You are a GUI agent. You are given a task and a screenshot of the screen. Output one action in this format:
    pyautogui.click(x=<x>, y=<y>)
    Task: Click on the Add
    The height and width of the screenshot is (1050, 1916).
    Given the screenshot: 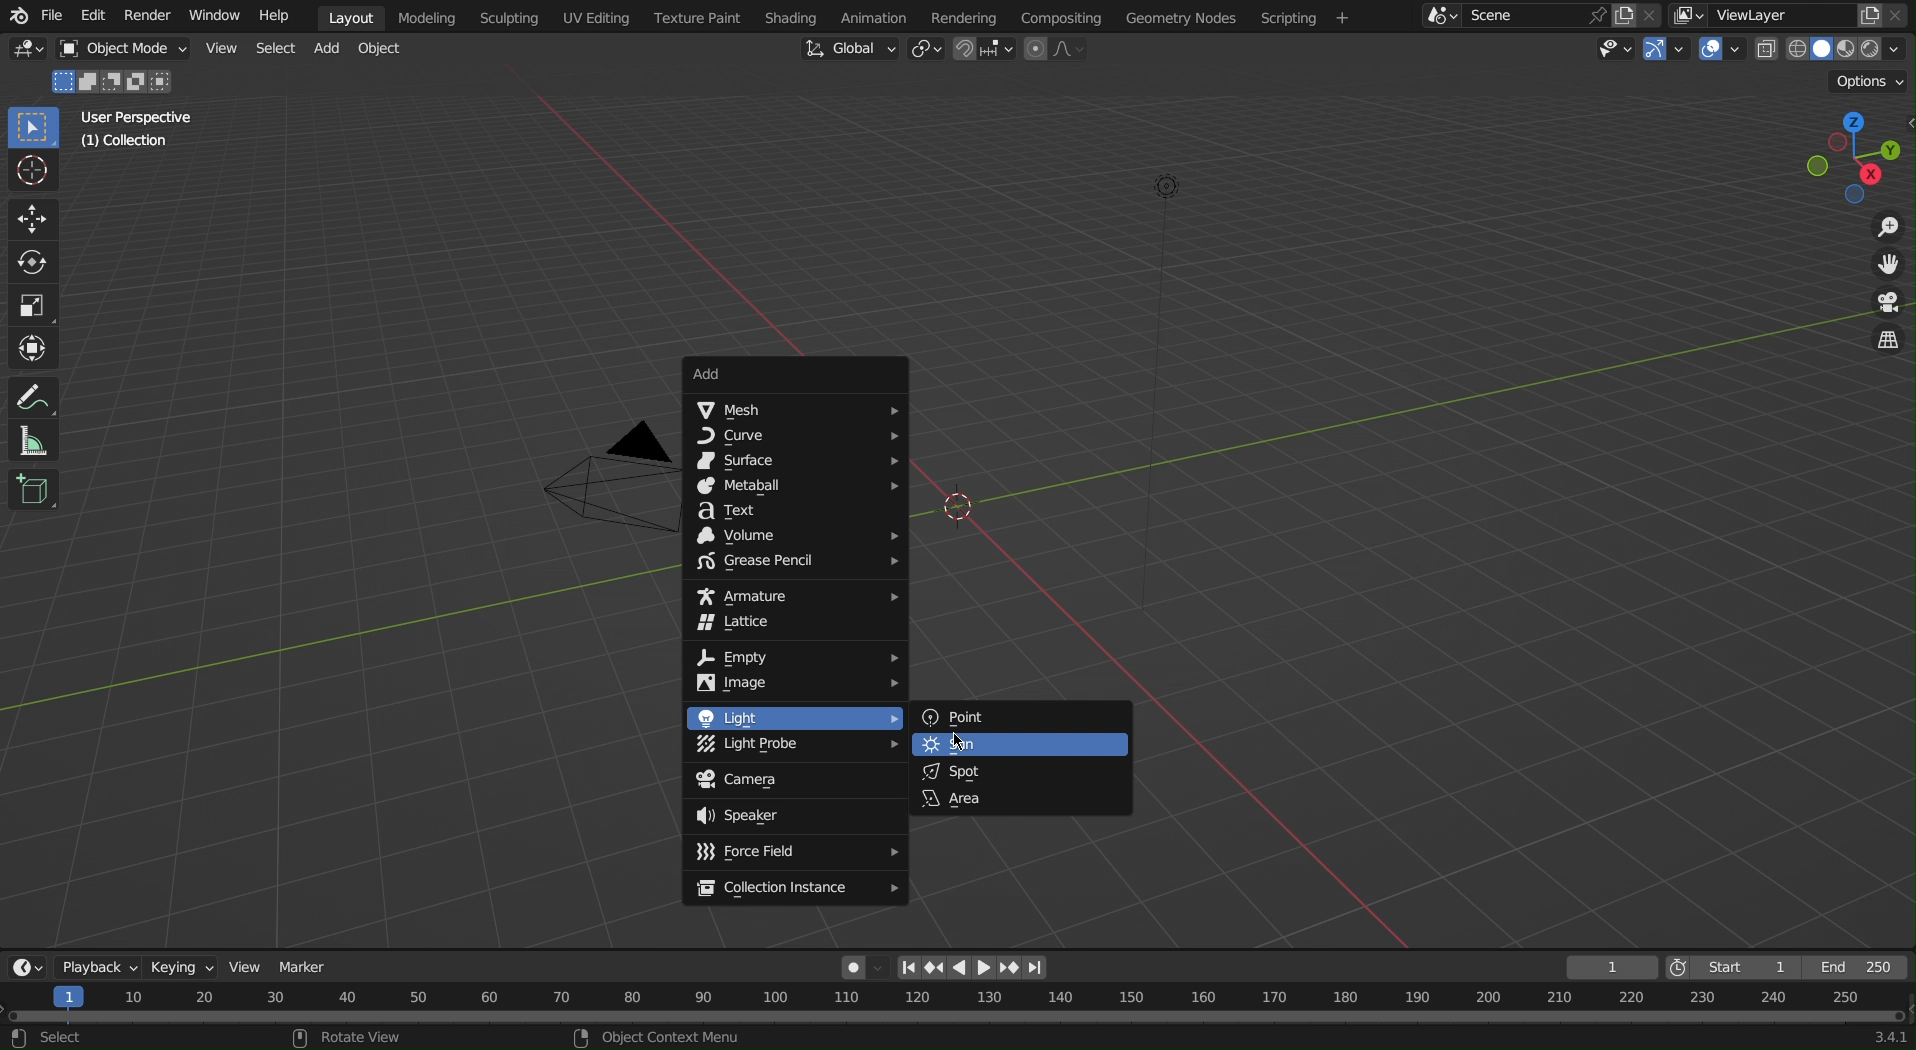 What is the action you would take?
    pyautogui.click(x=796, y=374)
    